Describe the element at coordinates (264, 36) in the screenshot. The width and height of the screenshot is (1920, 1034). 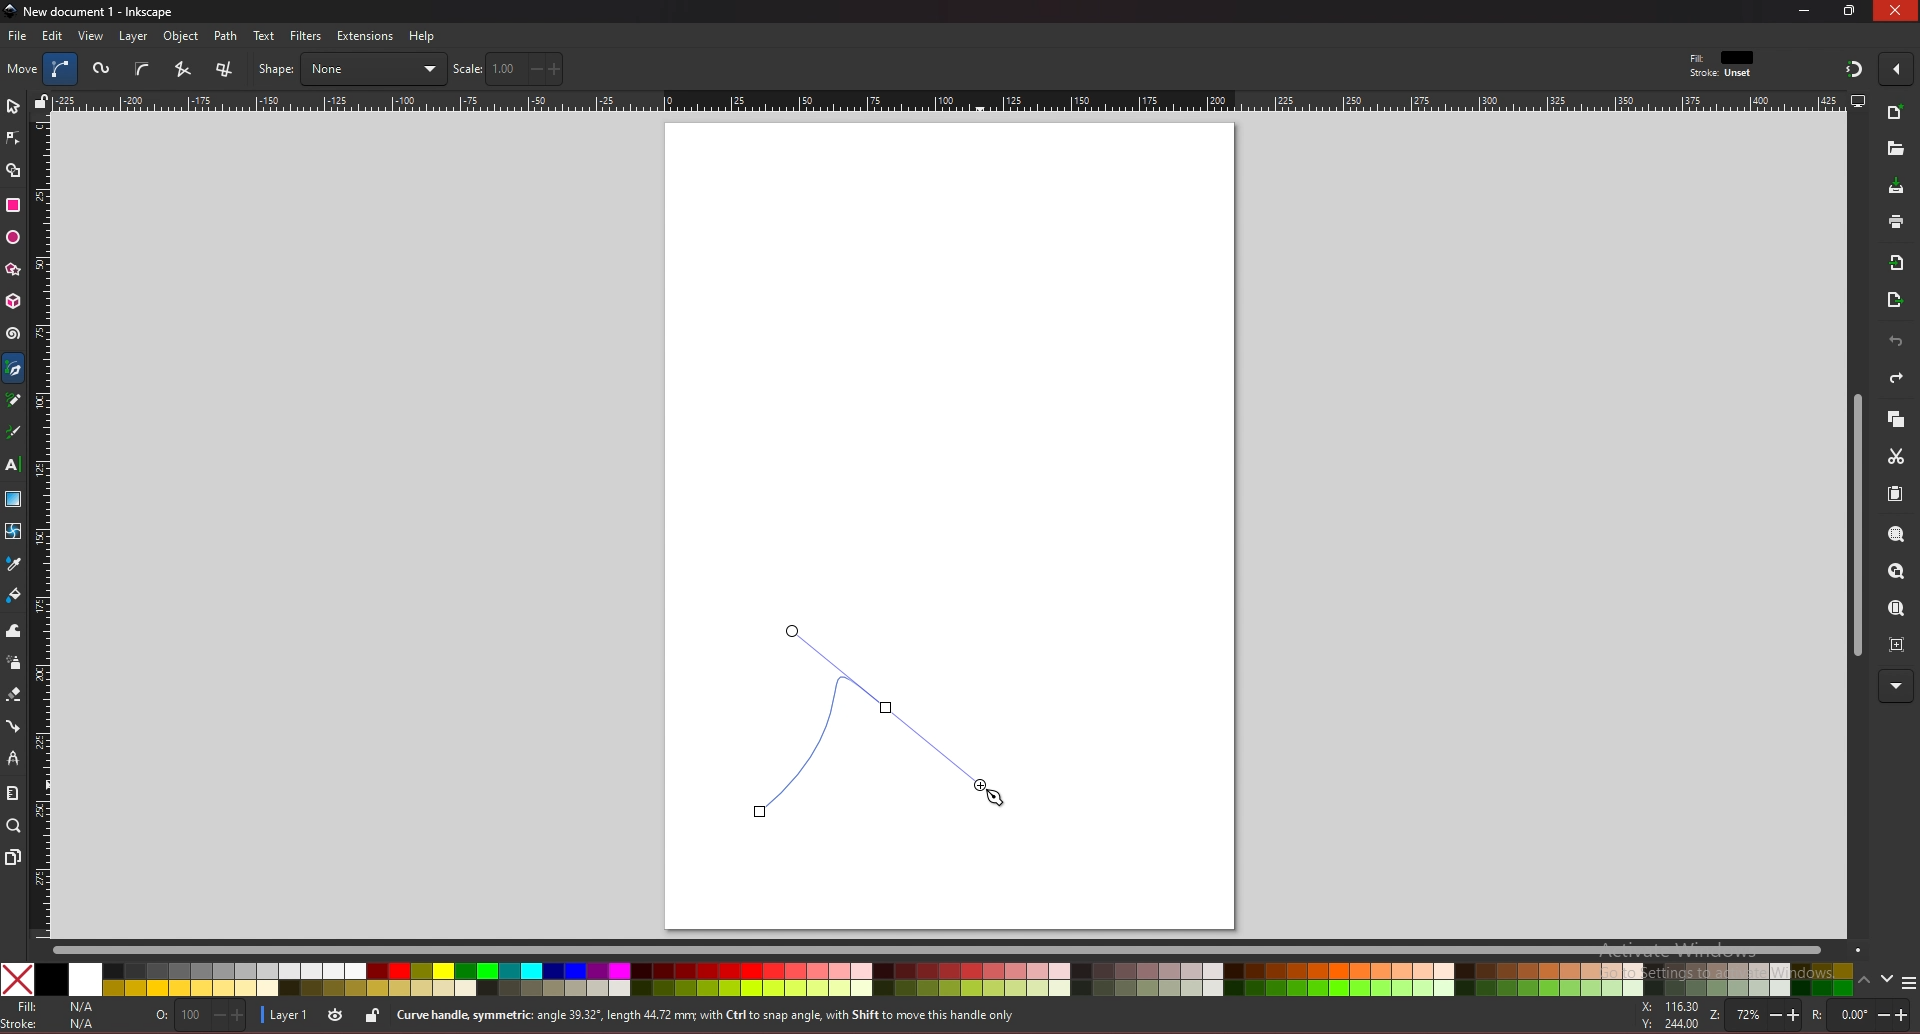
I see `text` at that location.